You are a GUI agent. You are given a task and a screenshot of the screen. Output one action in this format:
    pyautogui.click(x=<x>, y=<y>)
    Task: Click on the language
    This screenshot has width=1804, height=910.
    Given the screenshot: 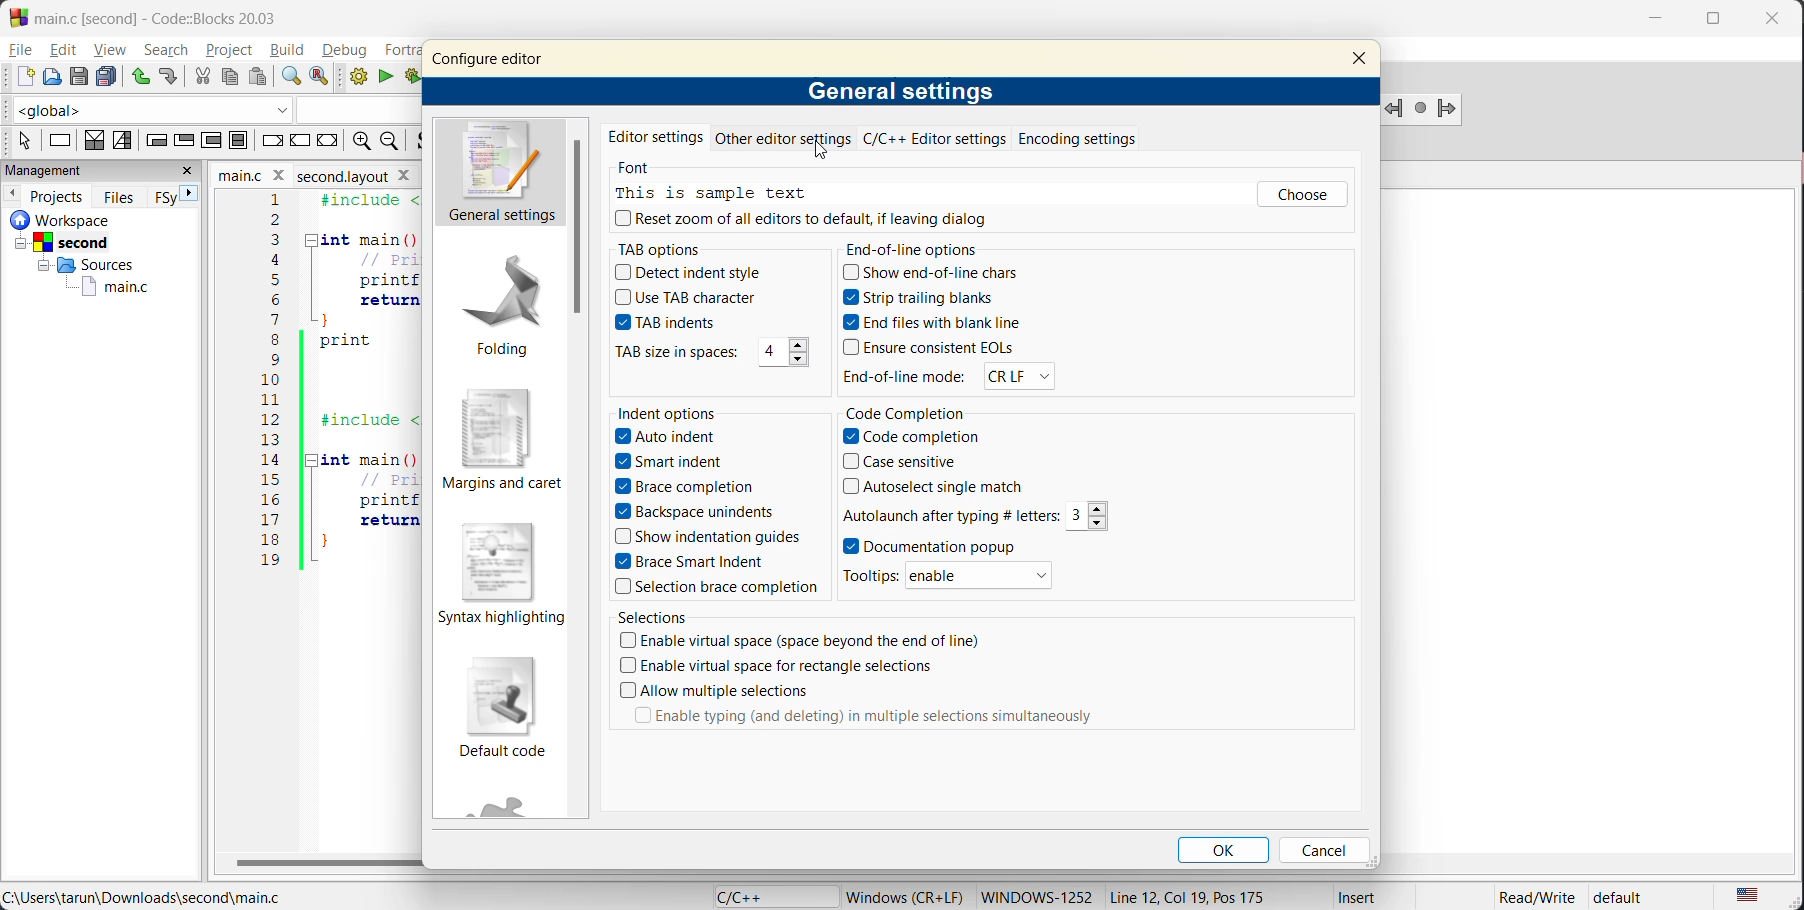 What is the action you would take?
    pyautogui.click(x=765, y=895)
    